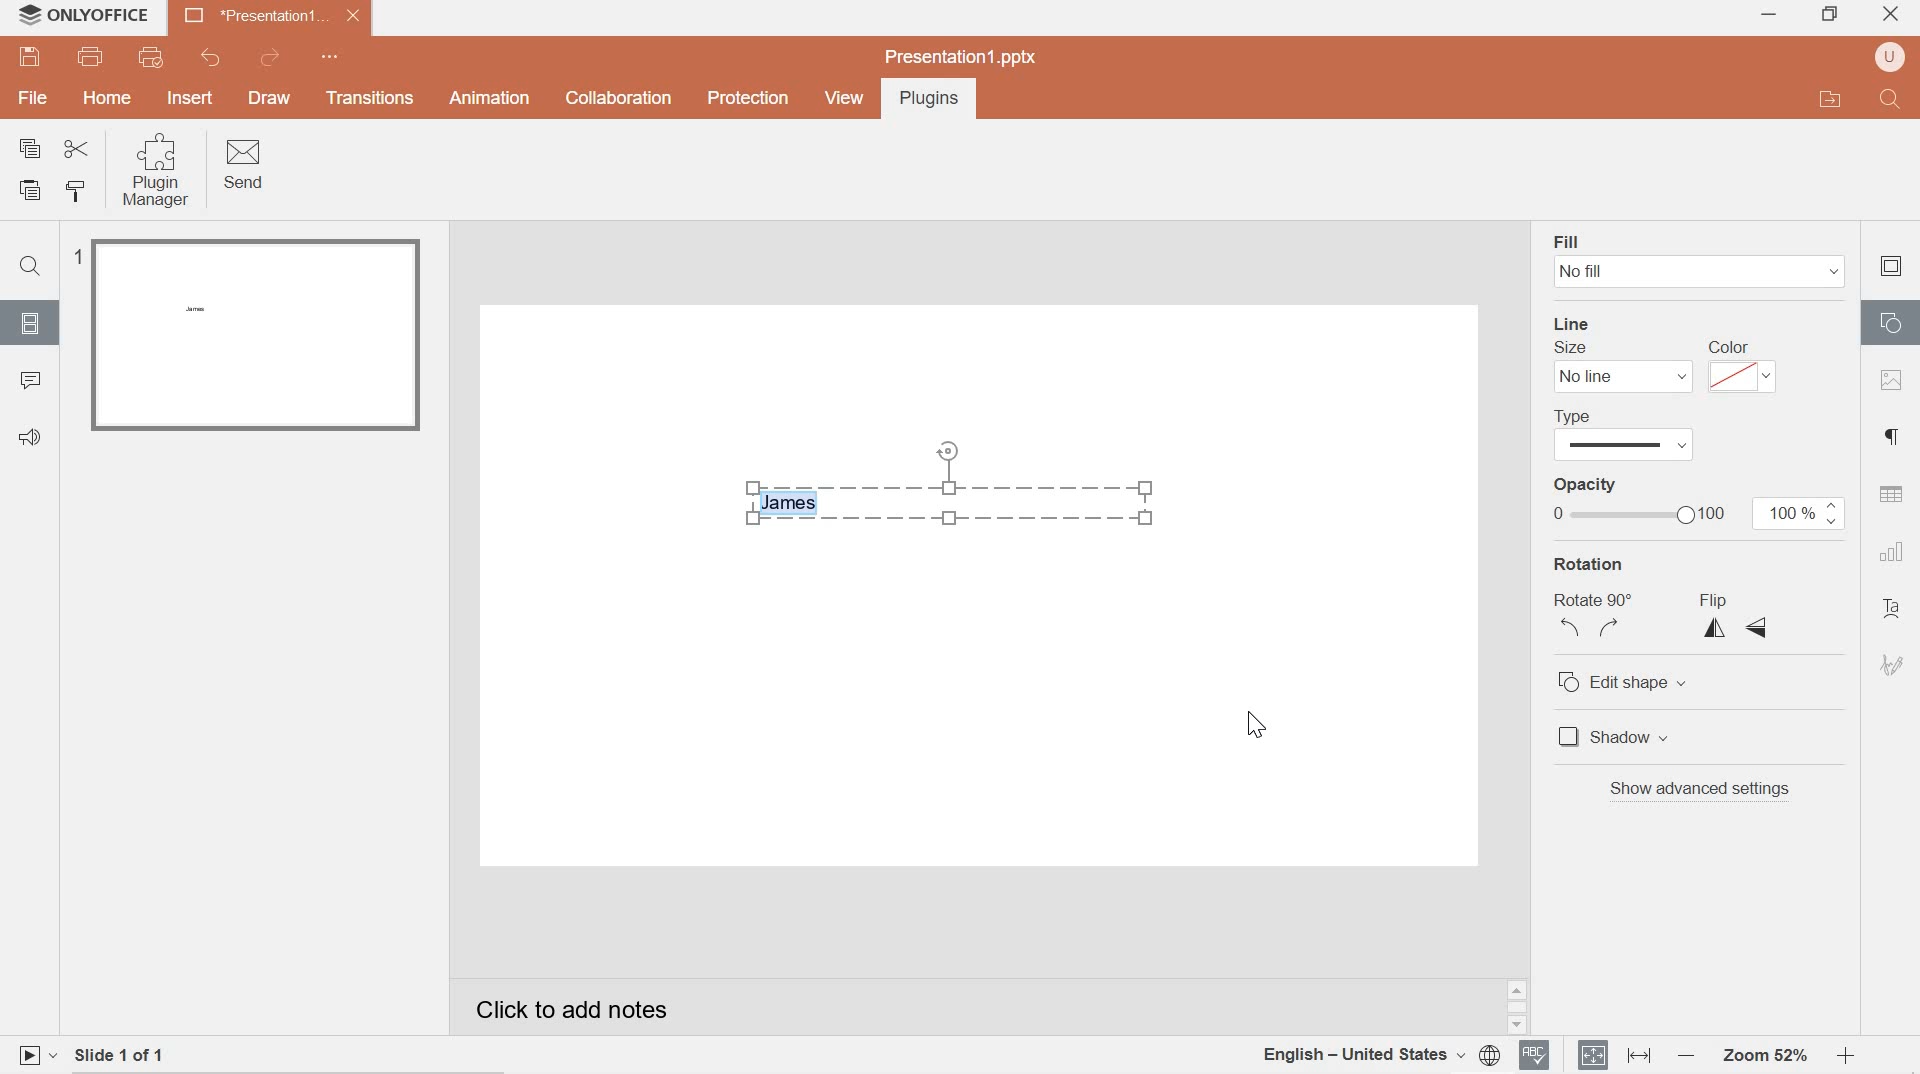  What do you see at coordinates (160, 171) in the screenshot?
I see `Plugin Manager` at bounding box center [160, 171].